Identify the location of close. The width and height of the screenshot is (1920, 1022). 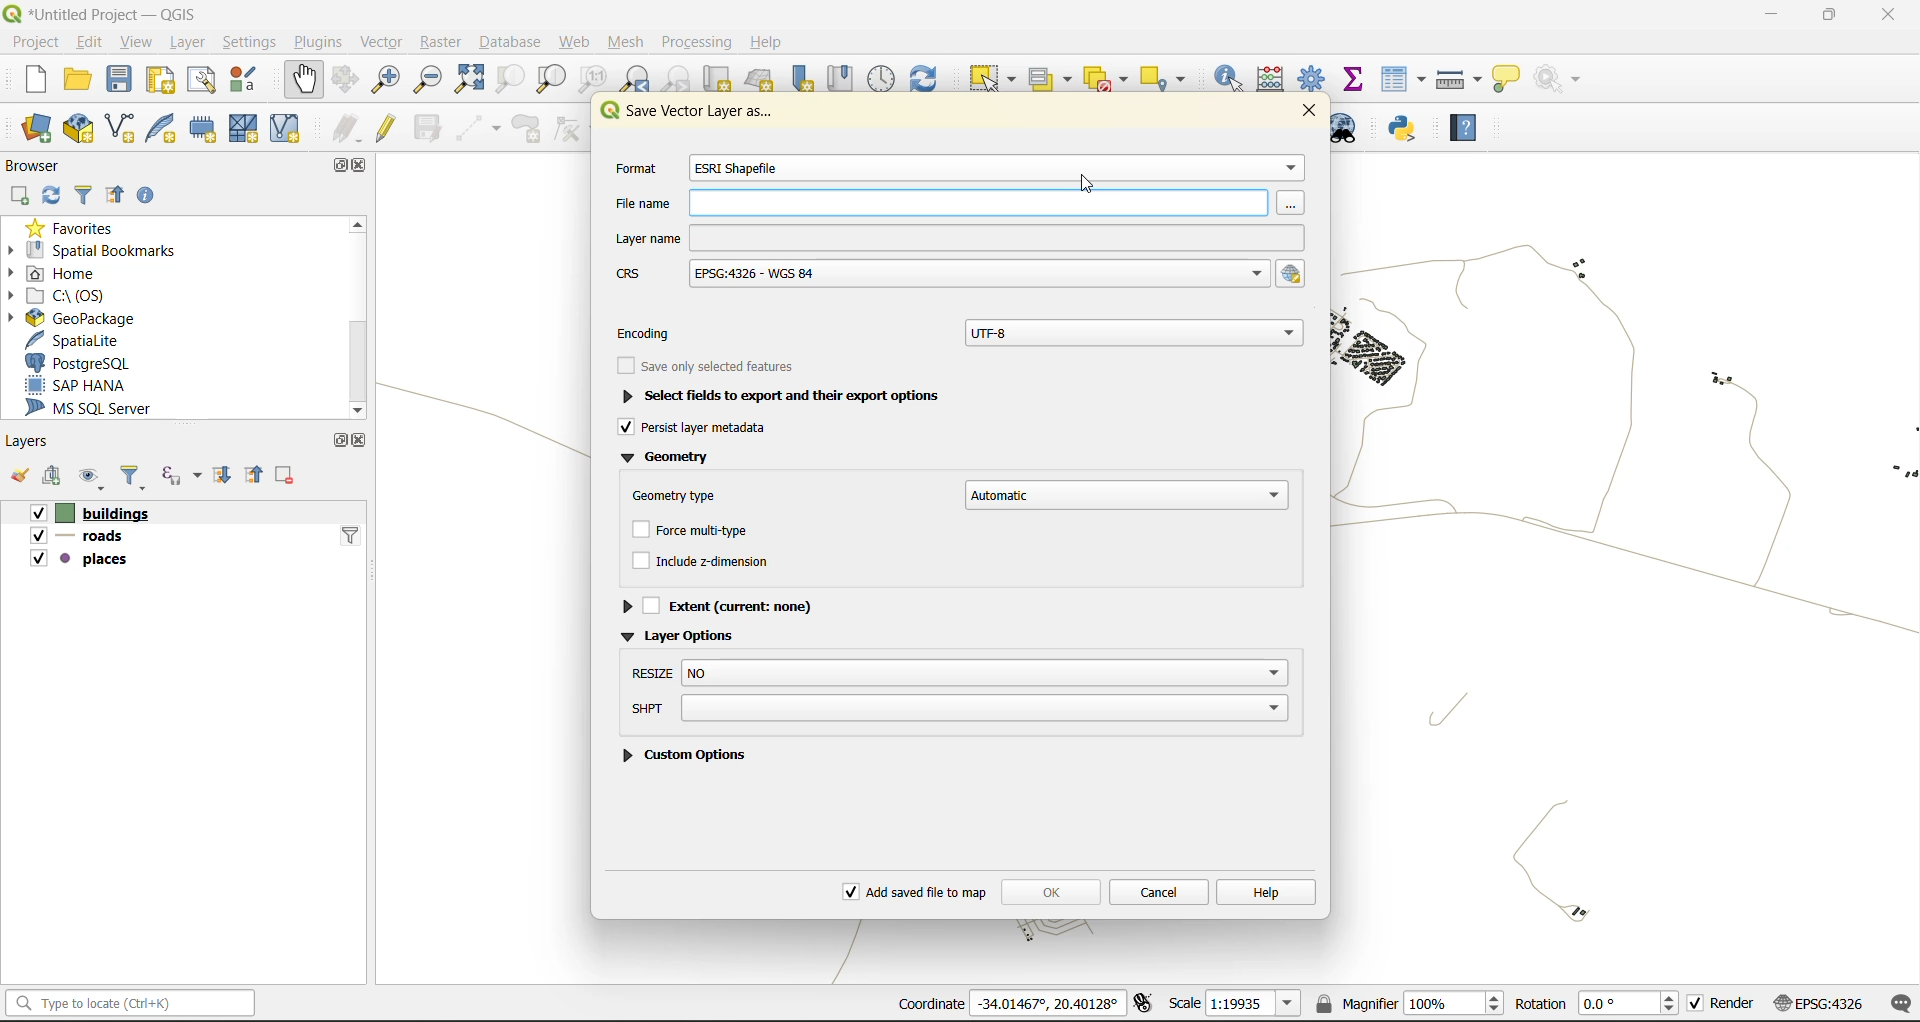
(1304, 111).